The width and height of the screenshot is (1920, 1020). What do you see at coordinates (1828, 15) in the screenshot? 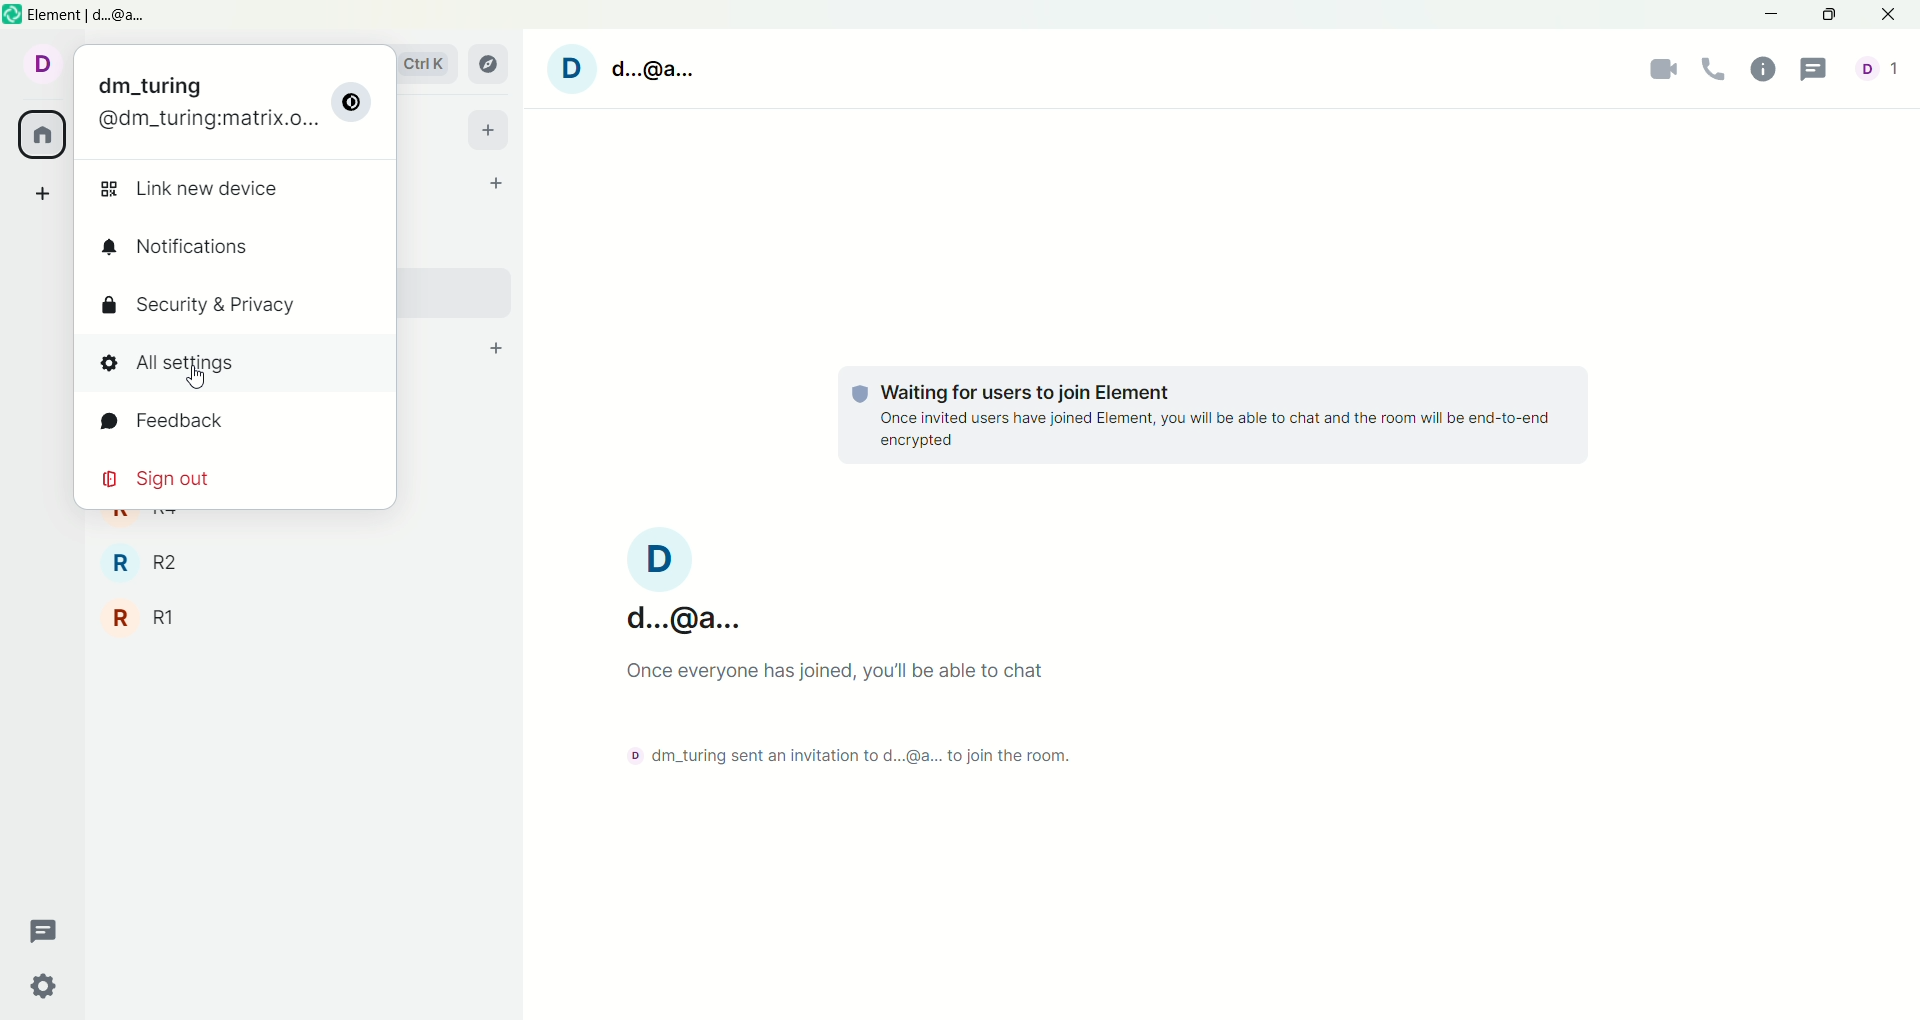
I see `maximize` at bounding box center [1828, 15].